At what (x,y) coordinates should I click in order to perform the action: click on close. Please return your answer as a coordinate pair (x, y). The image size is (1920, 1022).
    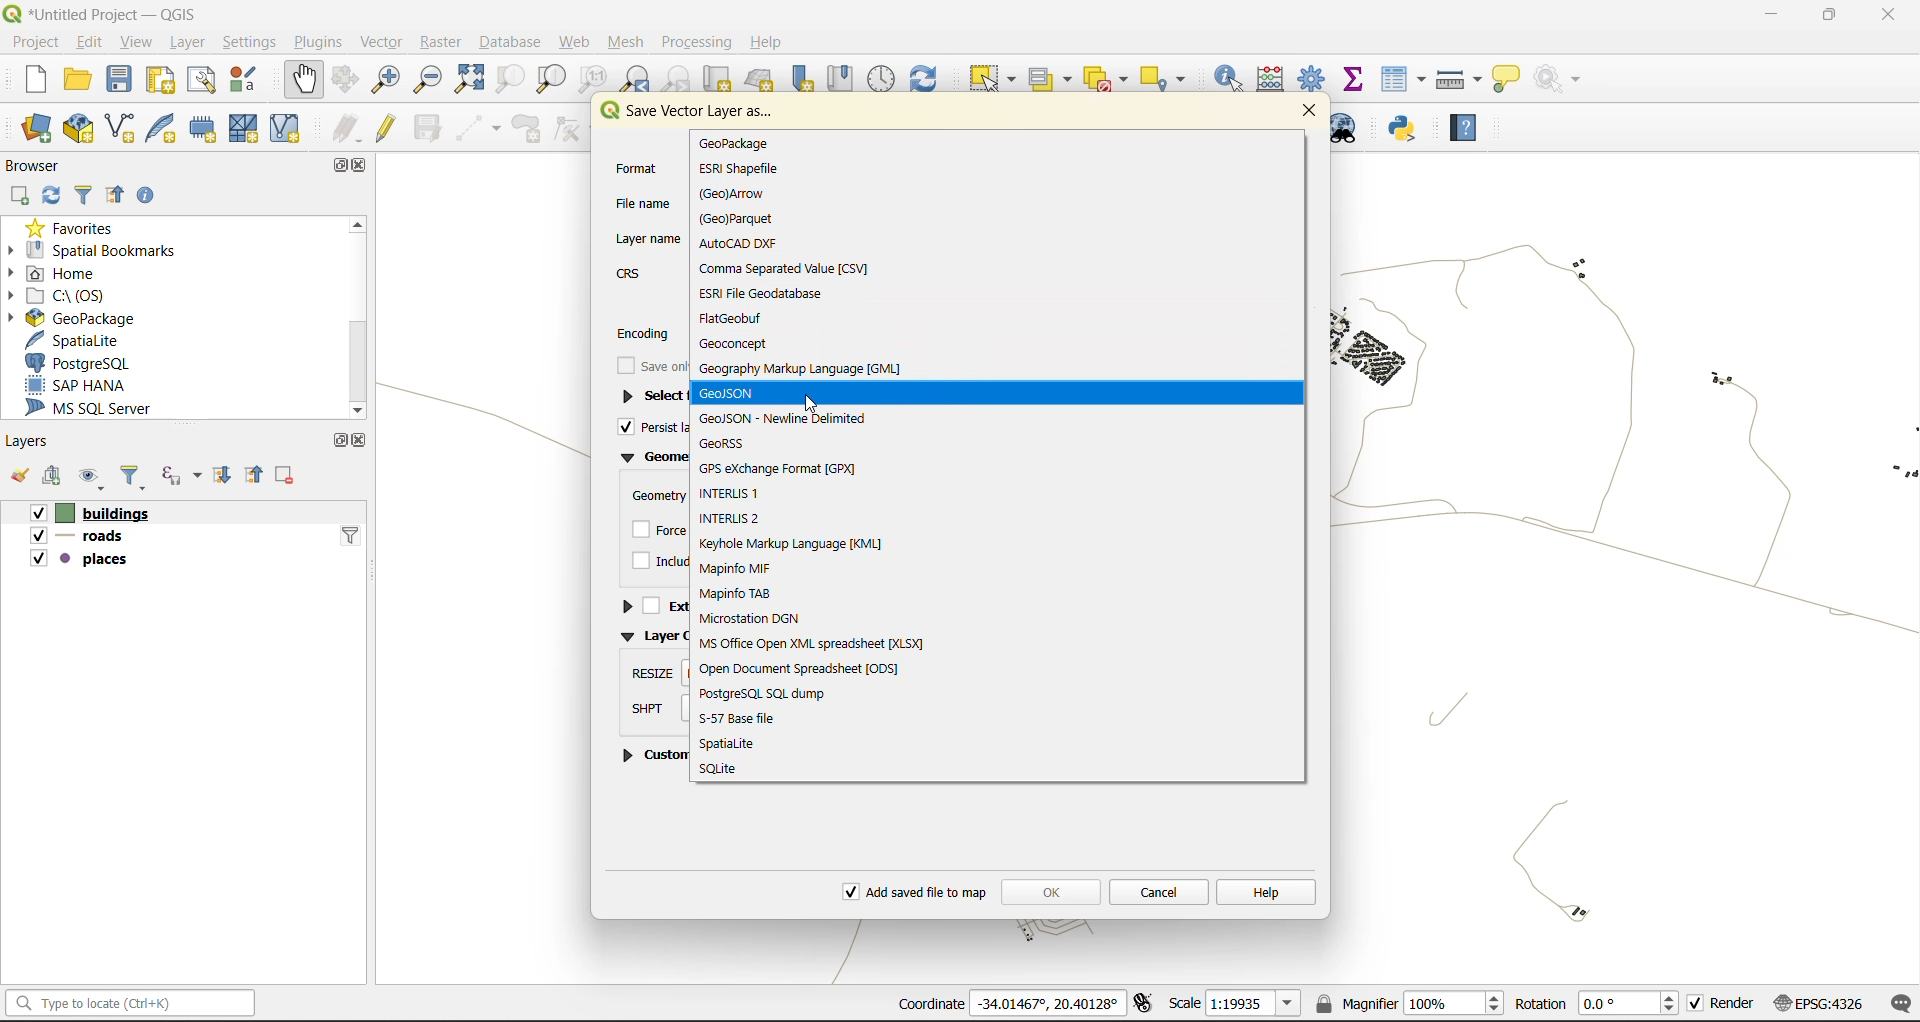
    Looking at the image, I should click on (366, 168).